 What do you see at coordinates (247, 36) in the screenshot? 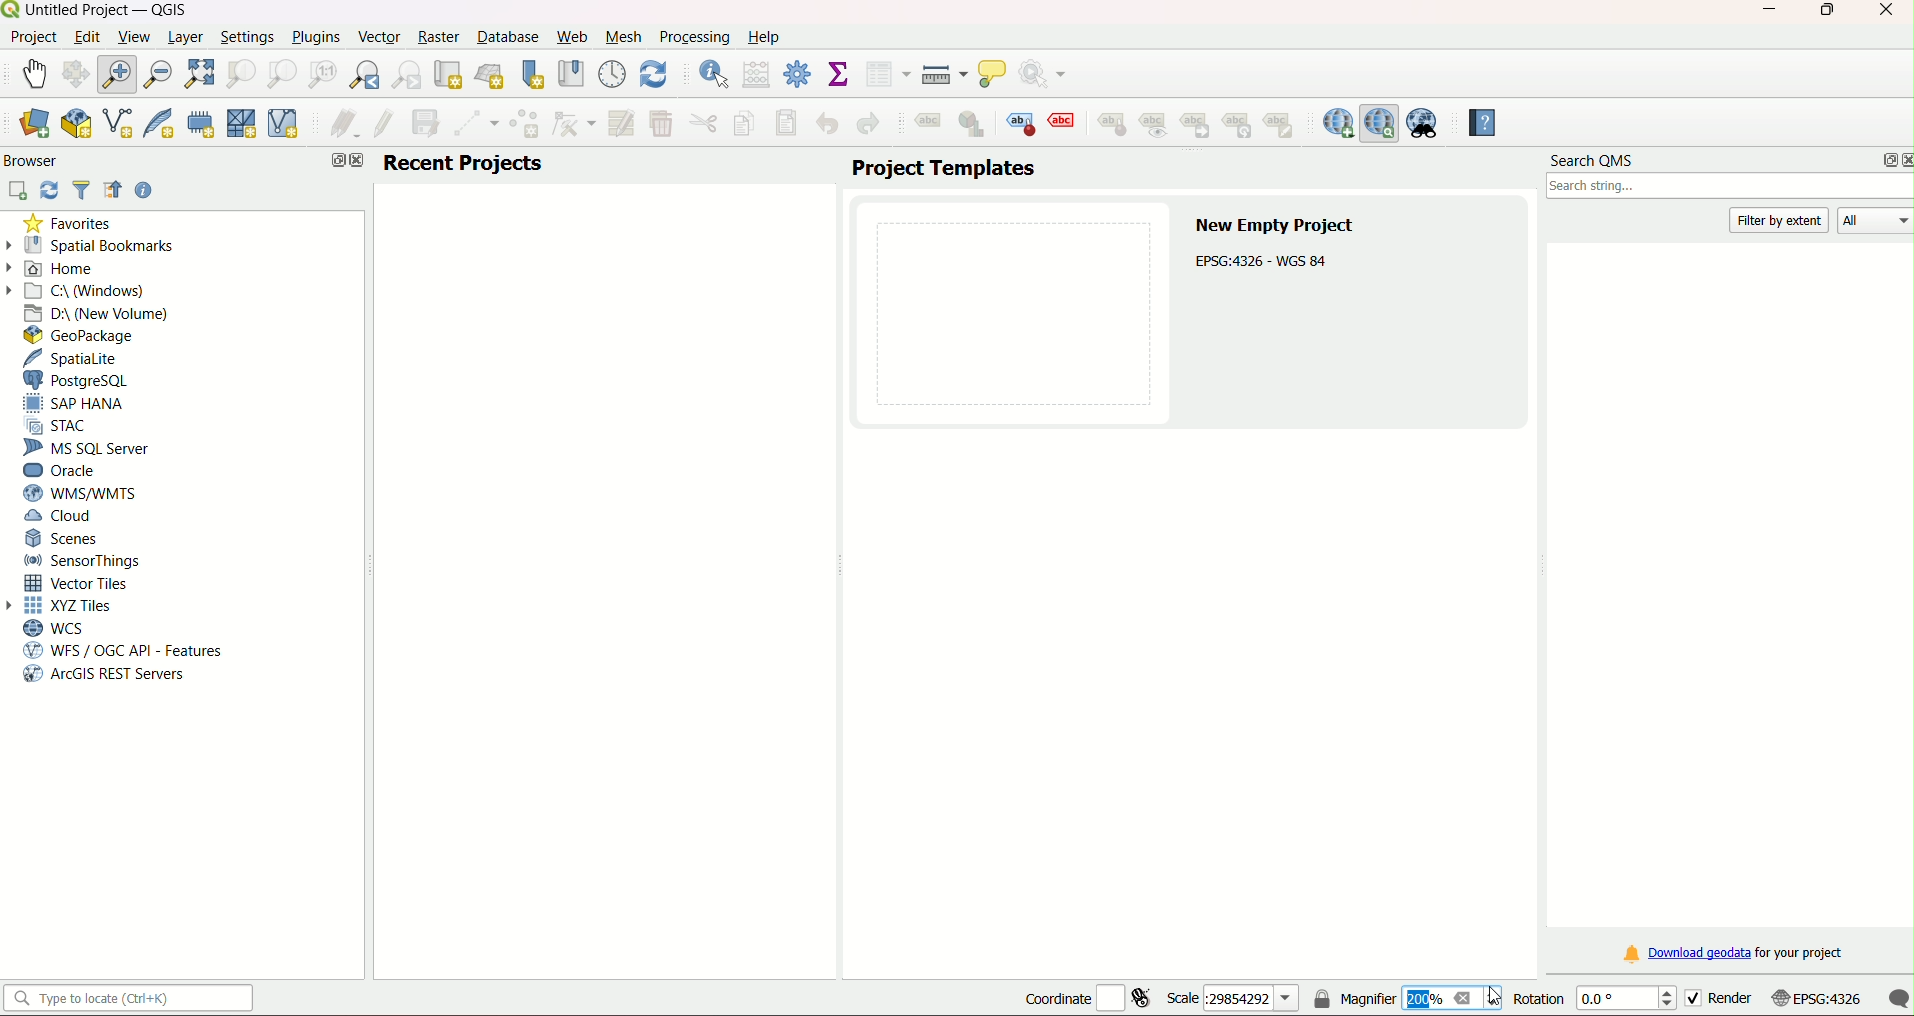
I see `Settings` at bounding box center [247, 36].